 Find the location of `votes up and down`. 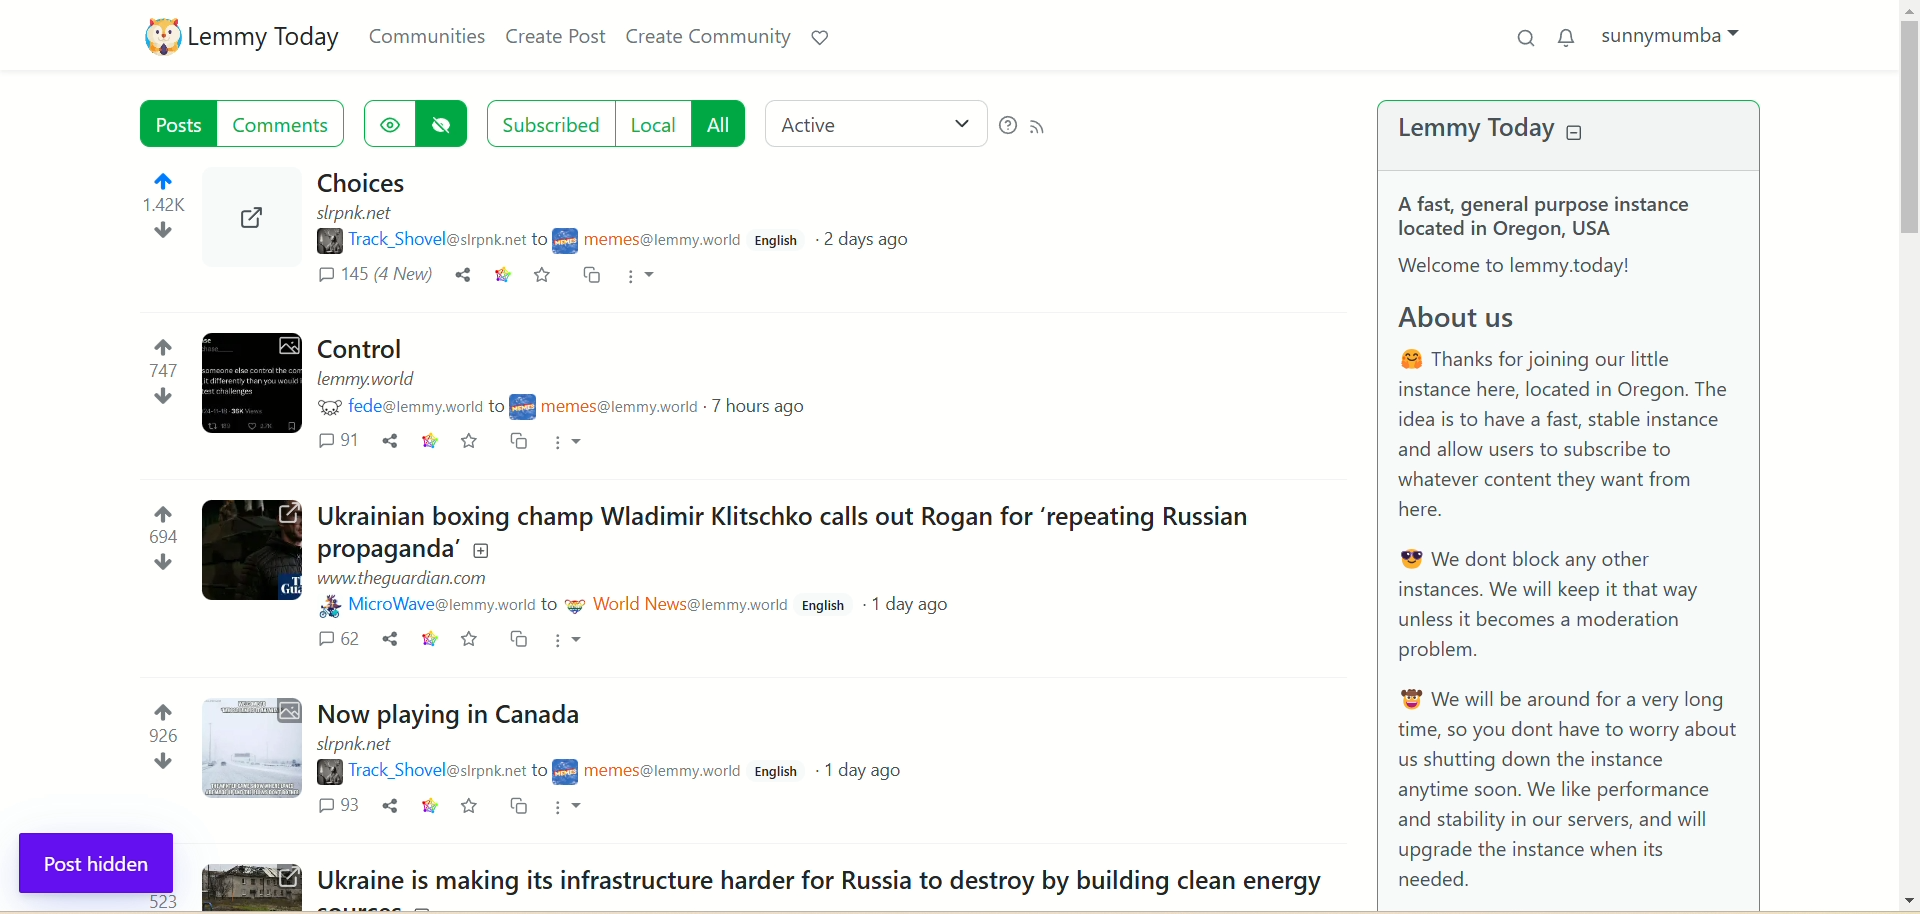

votes up and down is located at coordinates (144, 543).